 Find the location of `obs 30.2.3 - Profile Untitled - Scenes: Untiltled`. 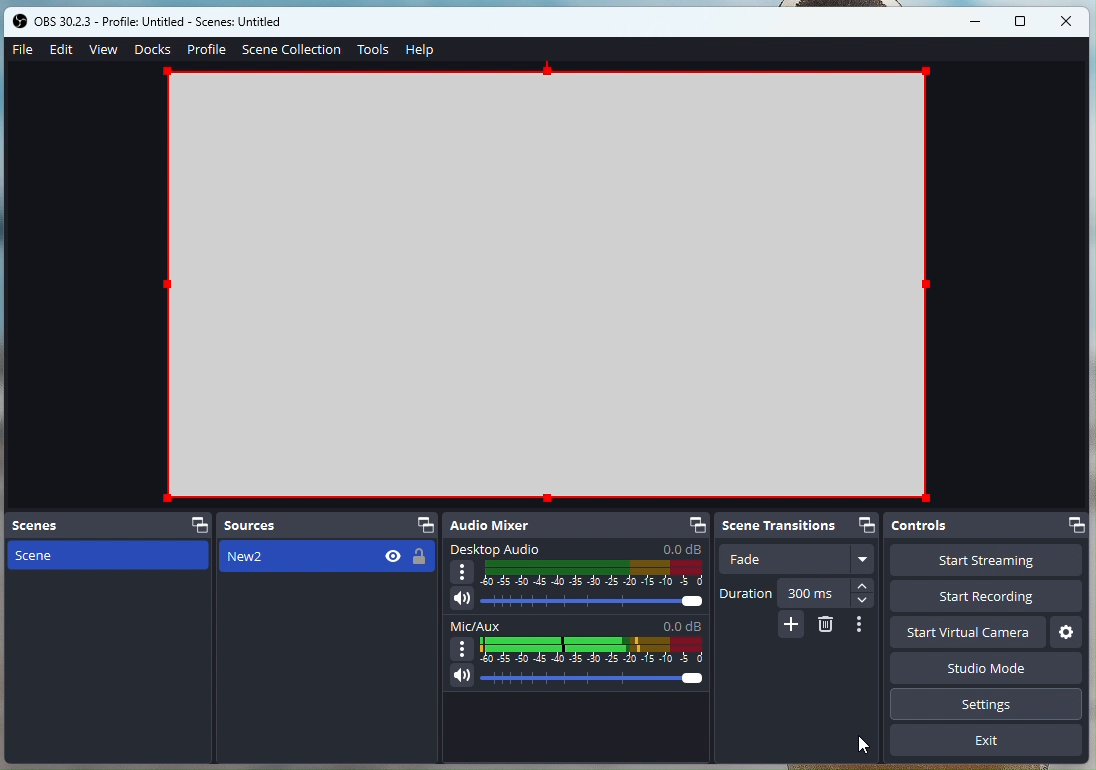

obs 30.2.3 - Profile Untitled - Scenes: Untiltled is located at coordinates (175, 21).